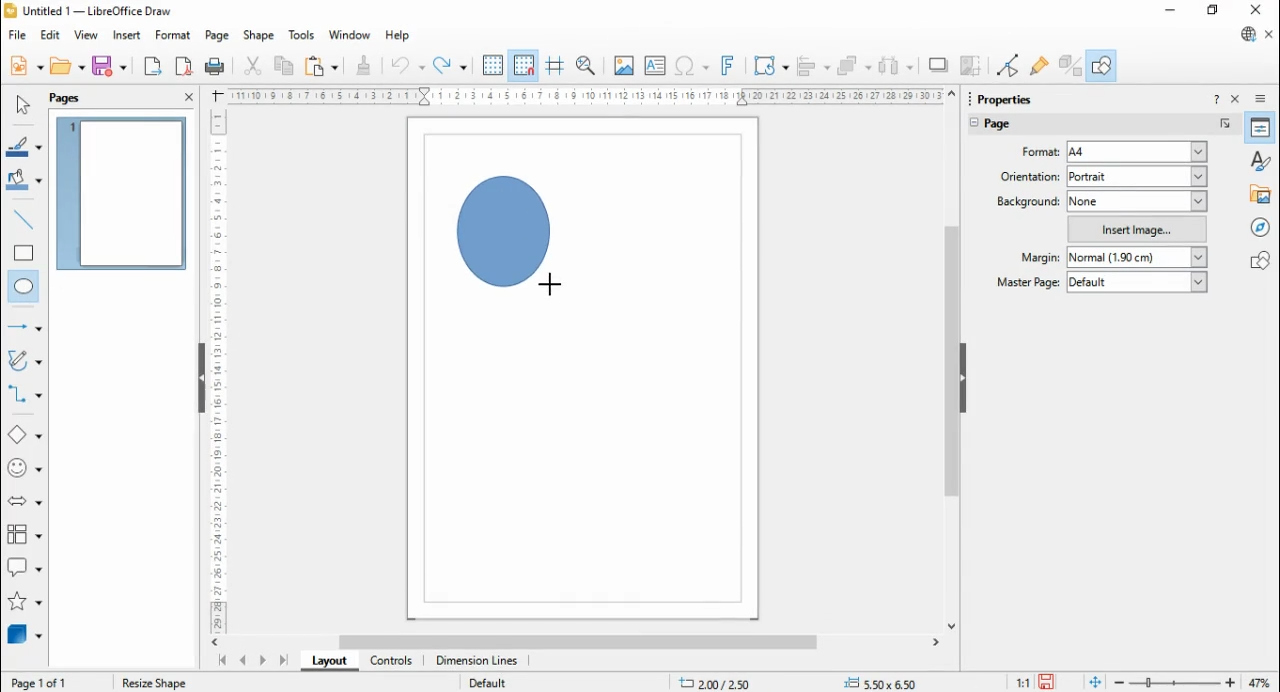  What do you see at coordinates (22, 104) in the screenshot?
I see `select` at bounding box center [22, 104].